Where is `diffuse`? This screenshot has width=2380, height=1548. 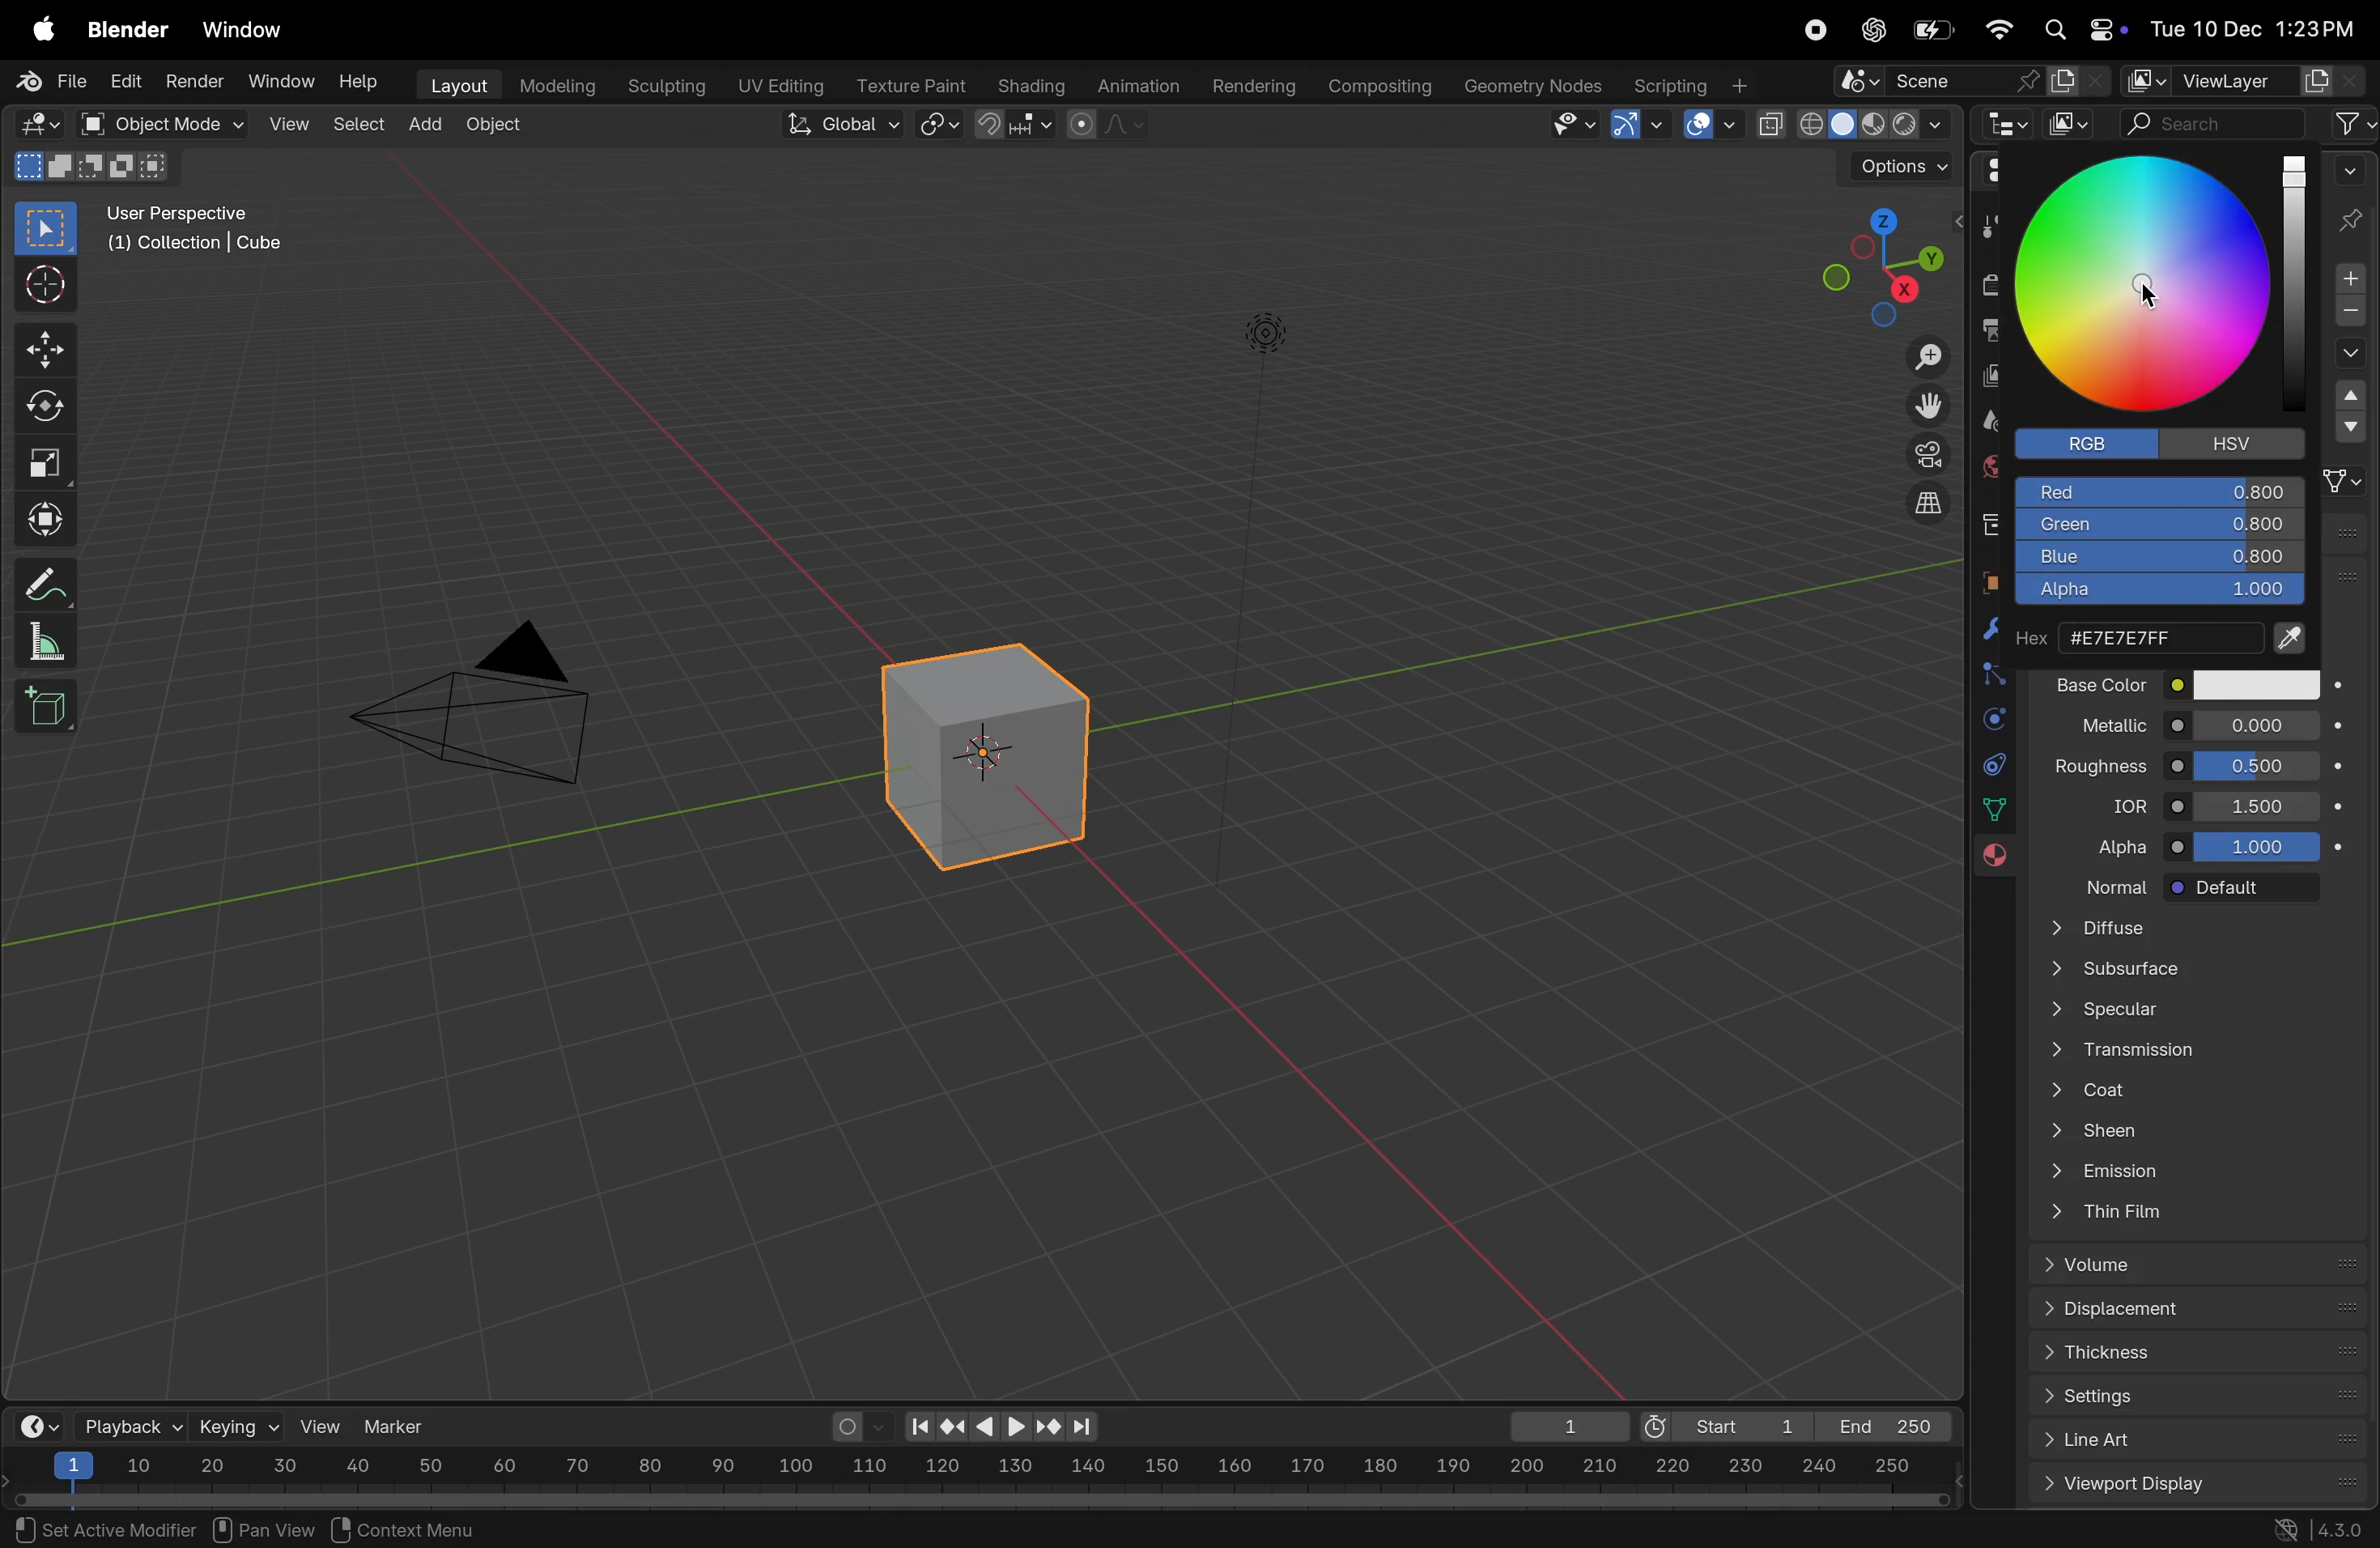
diffuse is located at coordinates (2202, 929).